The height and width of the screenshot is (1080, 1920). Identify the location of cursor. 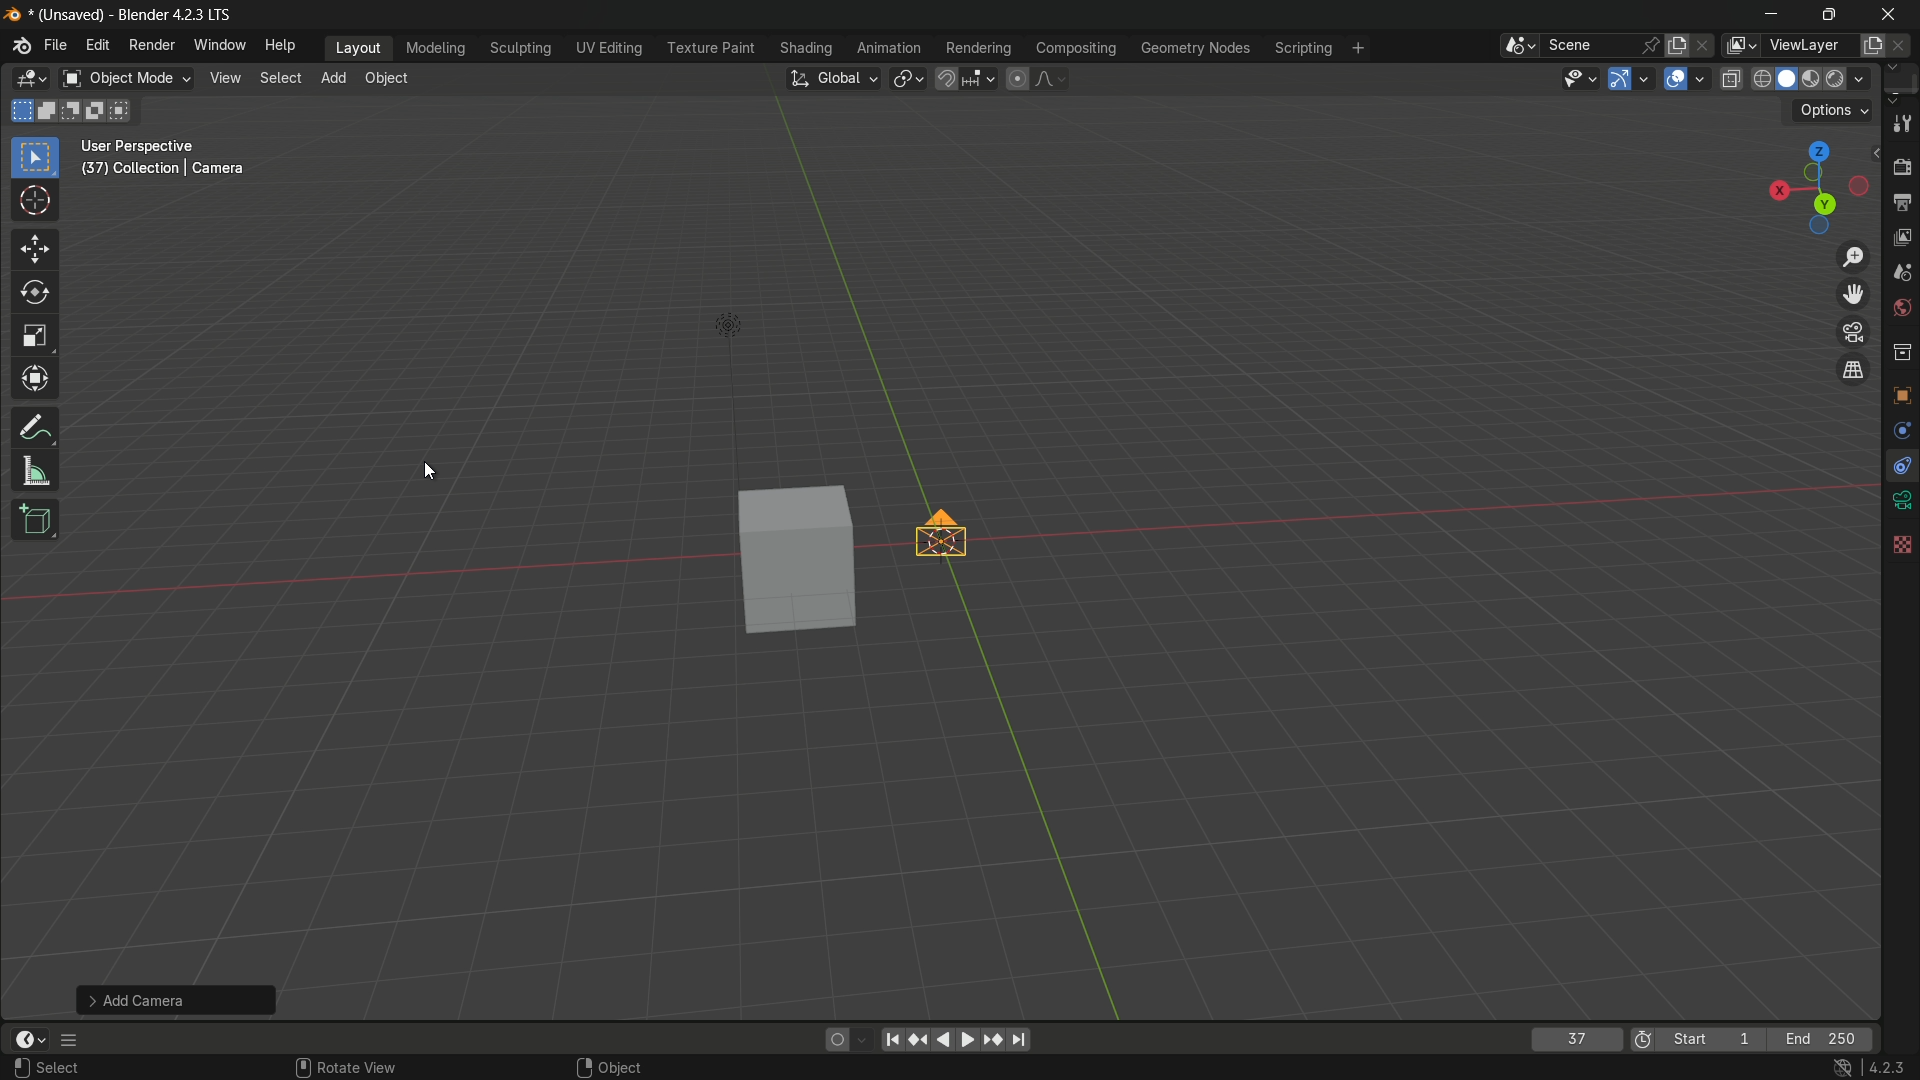
(33, 203).